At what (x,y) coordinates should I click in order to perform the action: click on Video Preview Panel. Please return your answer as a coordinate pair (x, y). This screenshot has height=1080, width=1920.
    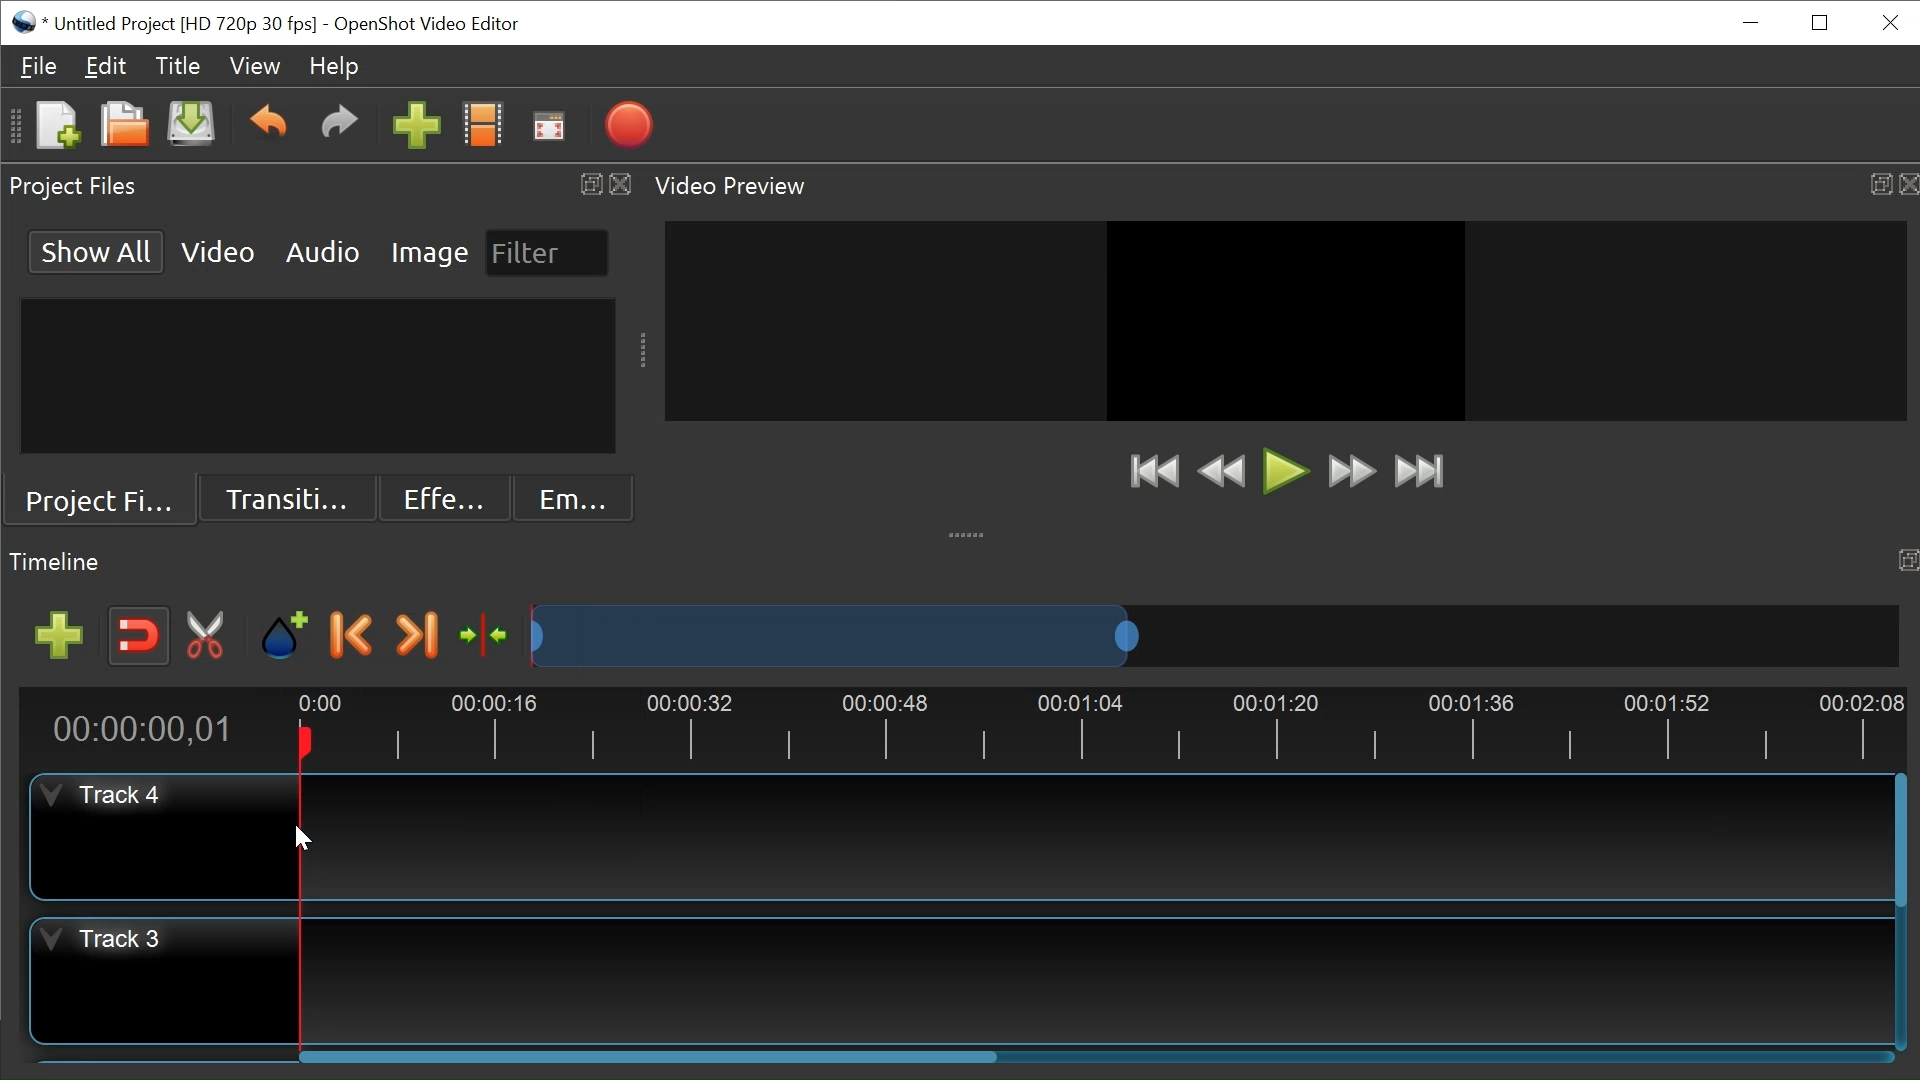
    Looking at the image, I should click on (1282, 186).